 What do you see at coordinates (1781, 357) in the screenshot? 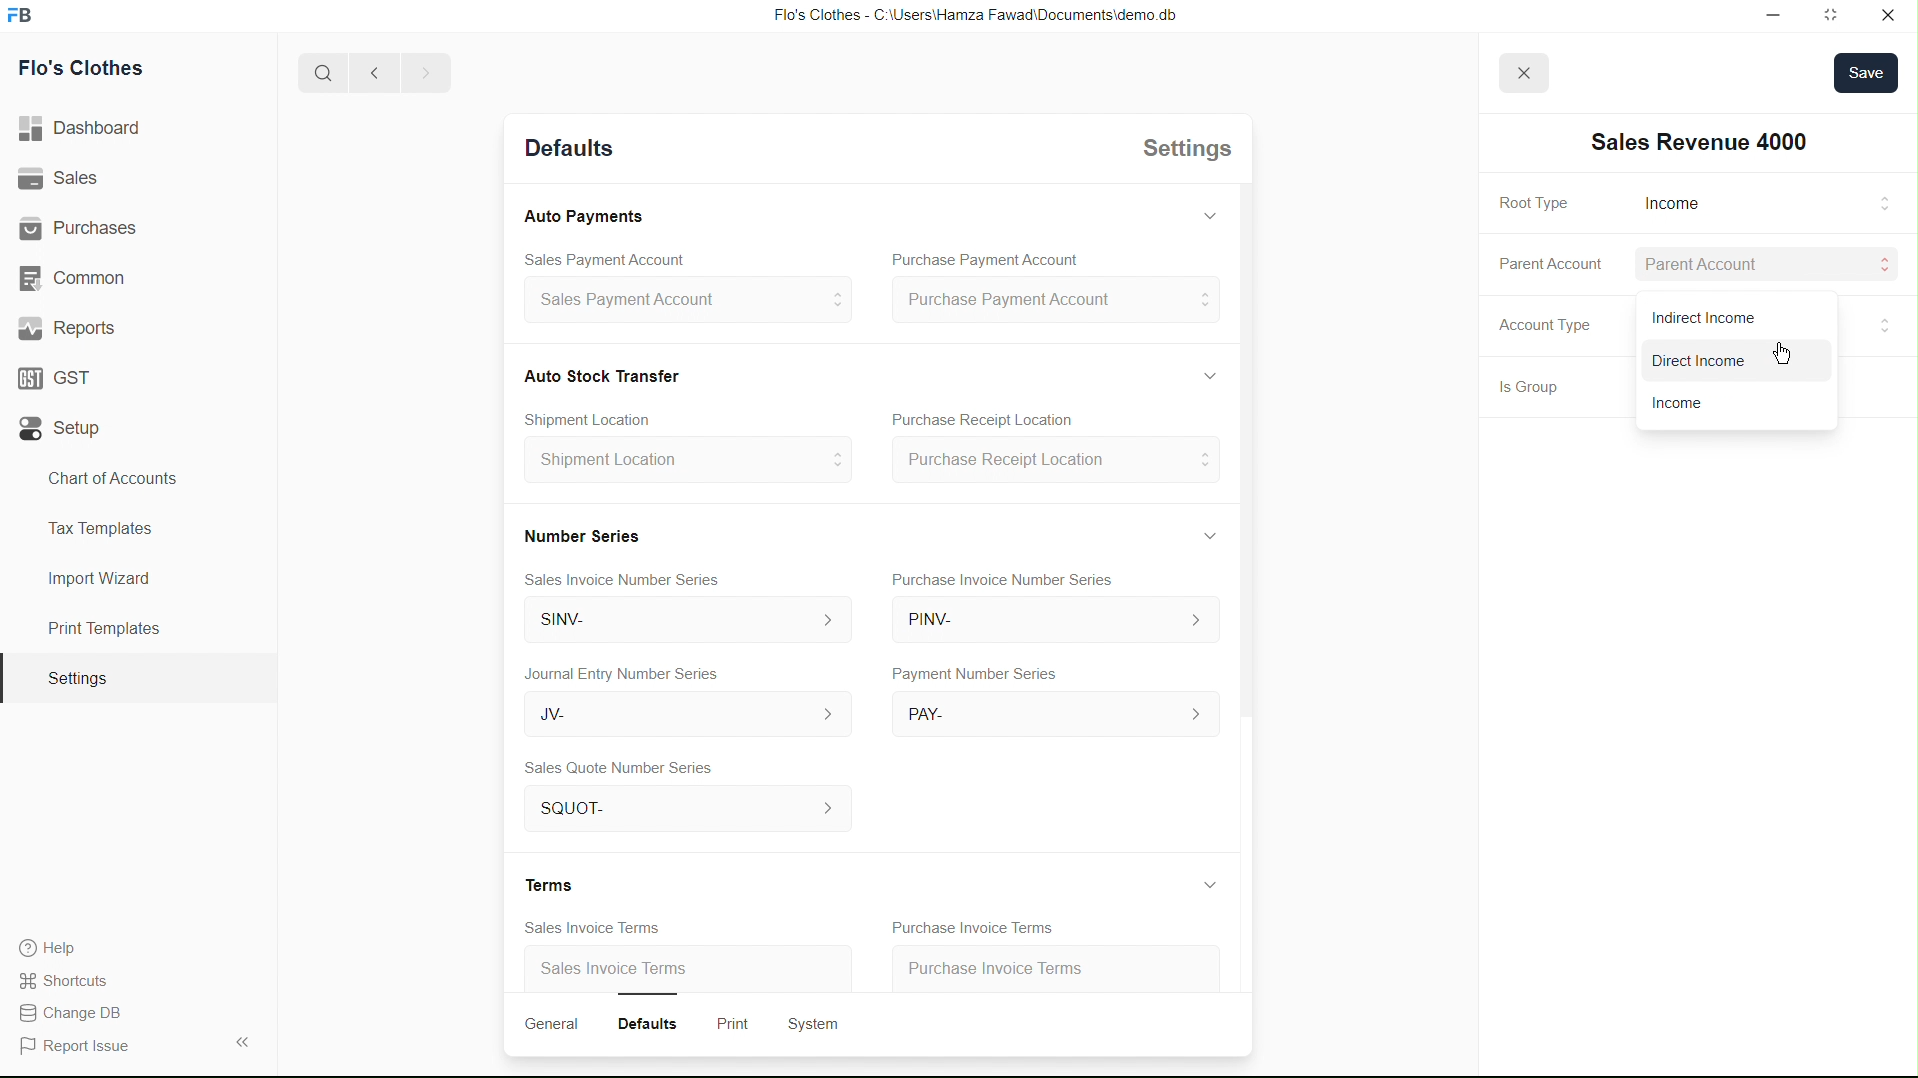
I see `cursor` at bounding box center [1781, 357].